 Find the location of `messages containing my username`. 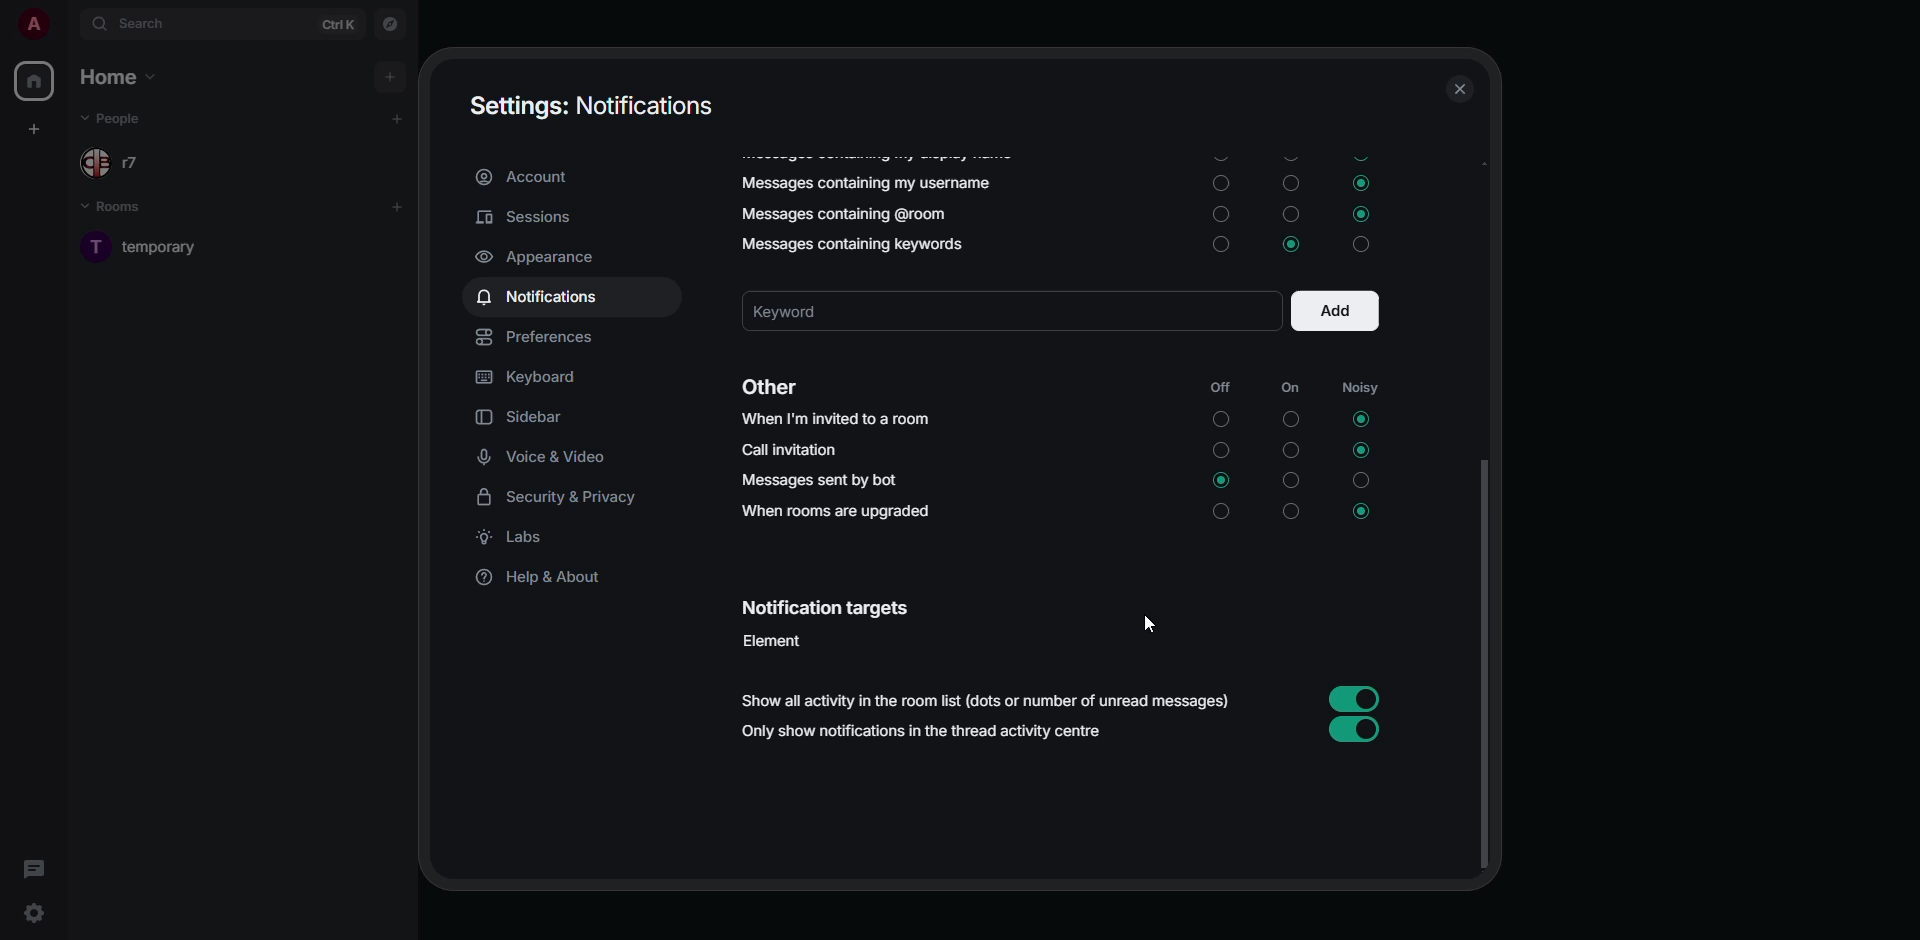

messages containing my username is located at coordinates (866, 183).